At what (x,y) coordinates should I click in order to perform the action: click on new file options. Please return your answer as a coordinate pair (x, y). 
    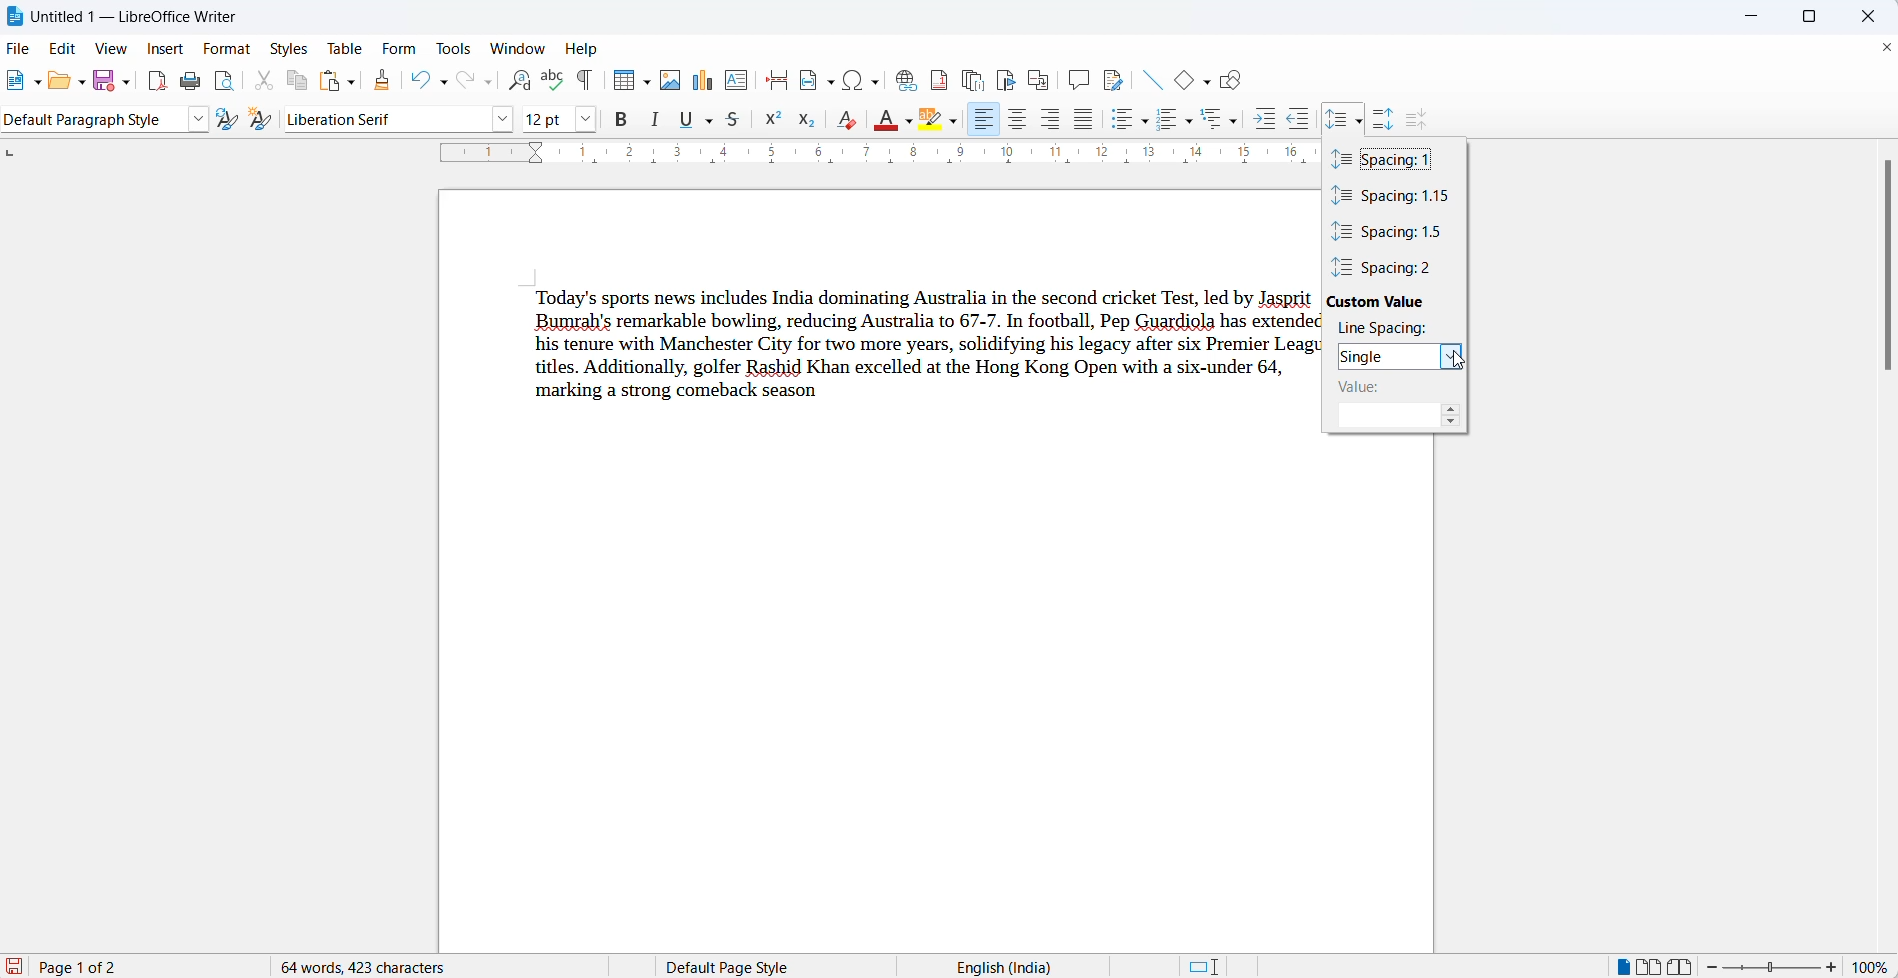
    Looking at the image, I should click on (39, 84).